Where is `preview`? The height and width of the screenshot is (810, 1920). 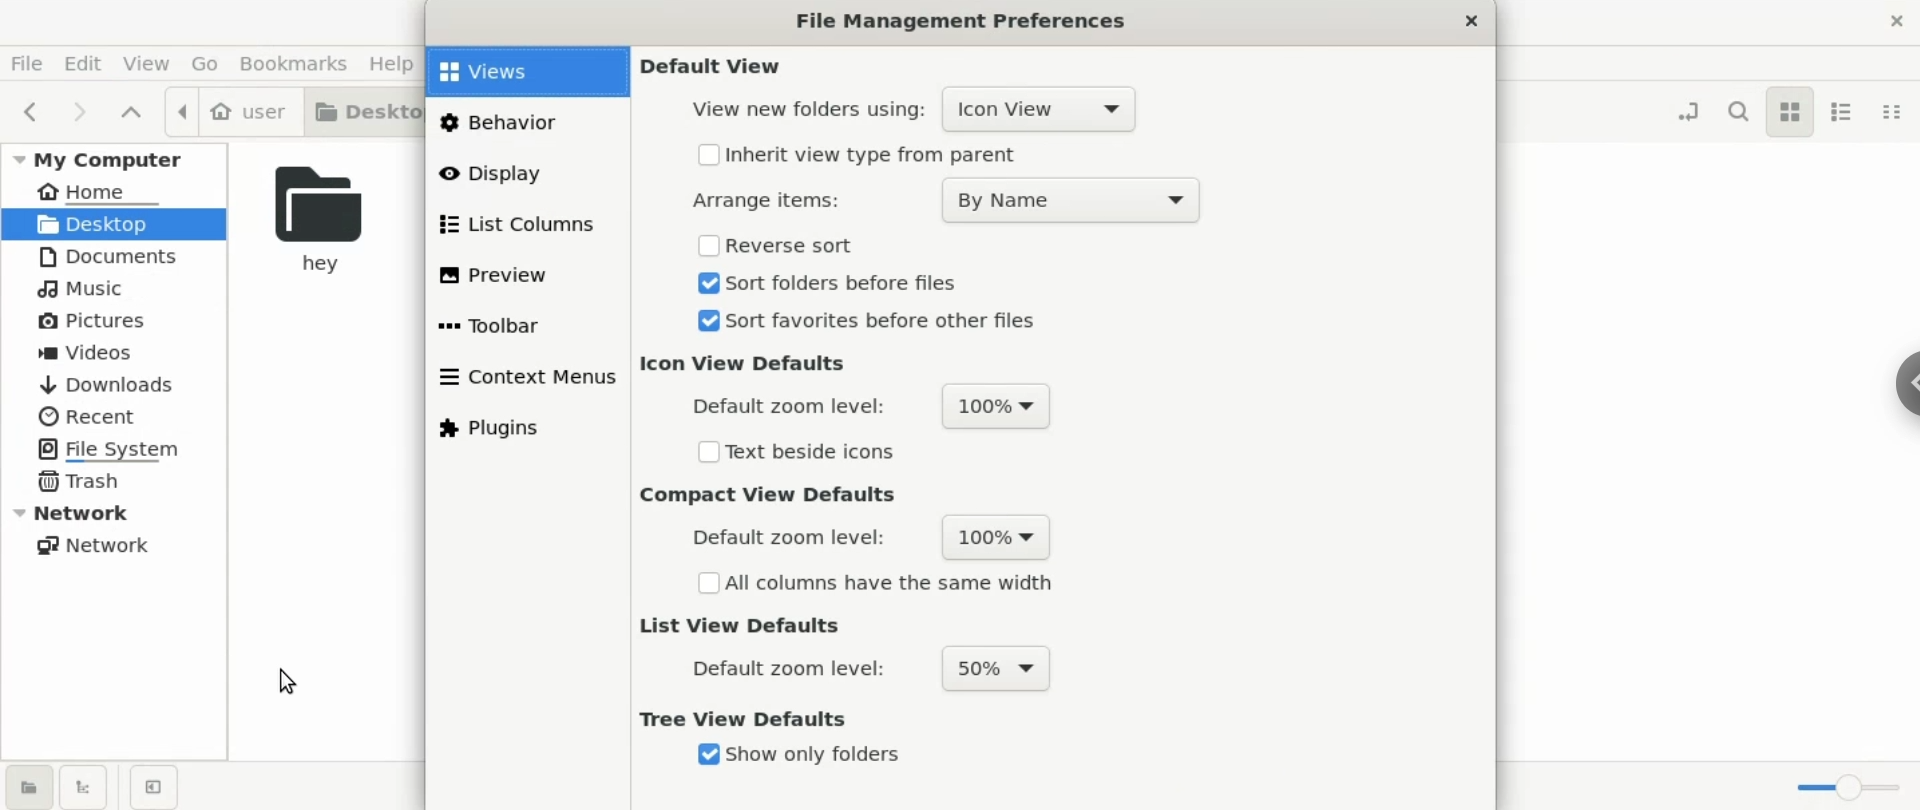 preview is located at coordinates (499, 274).